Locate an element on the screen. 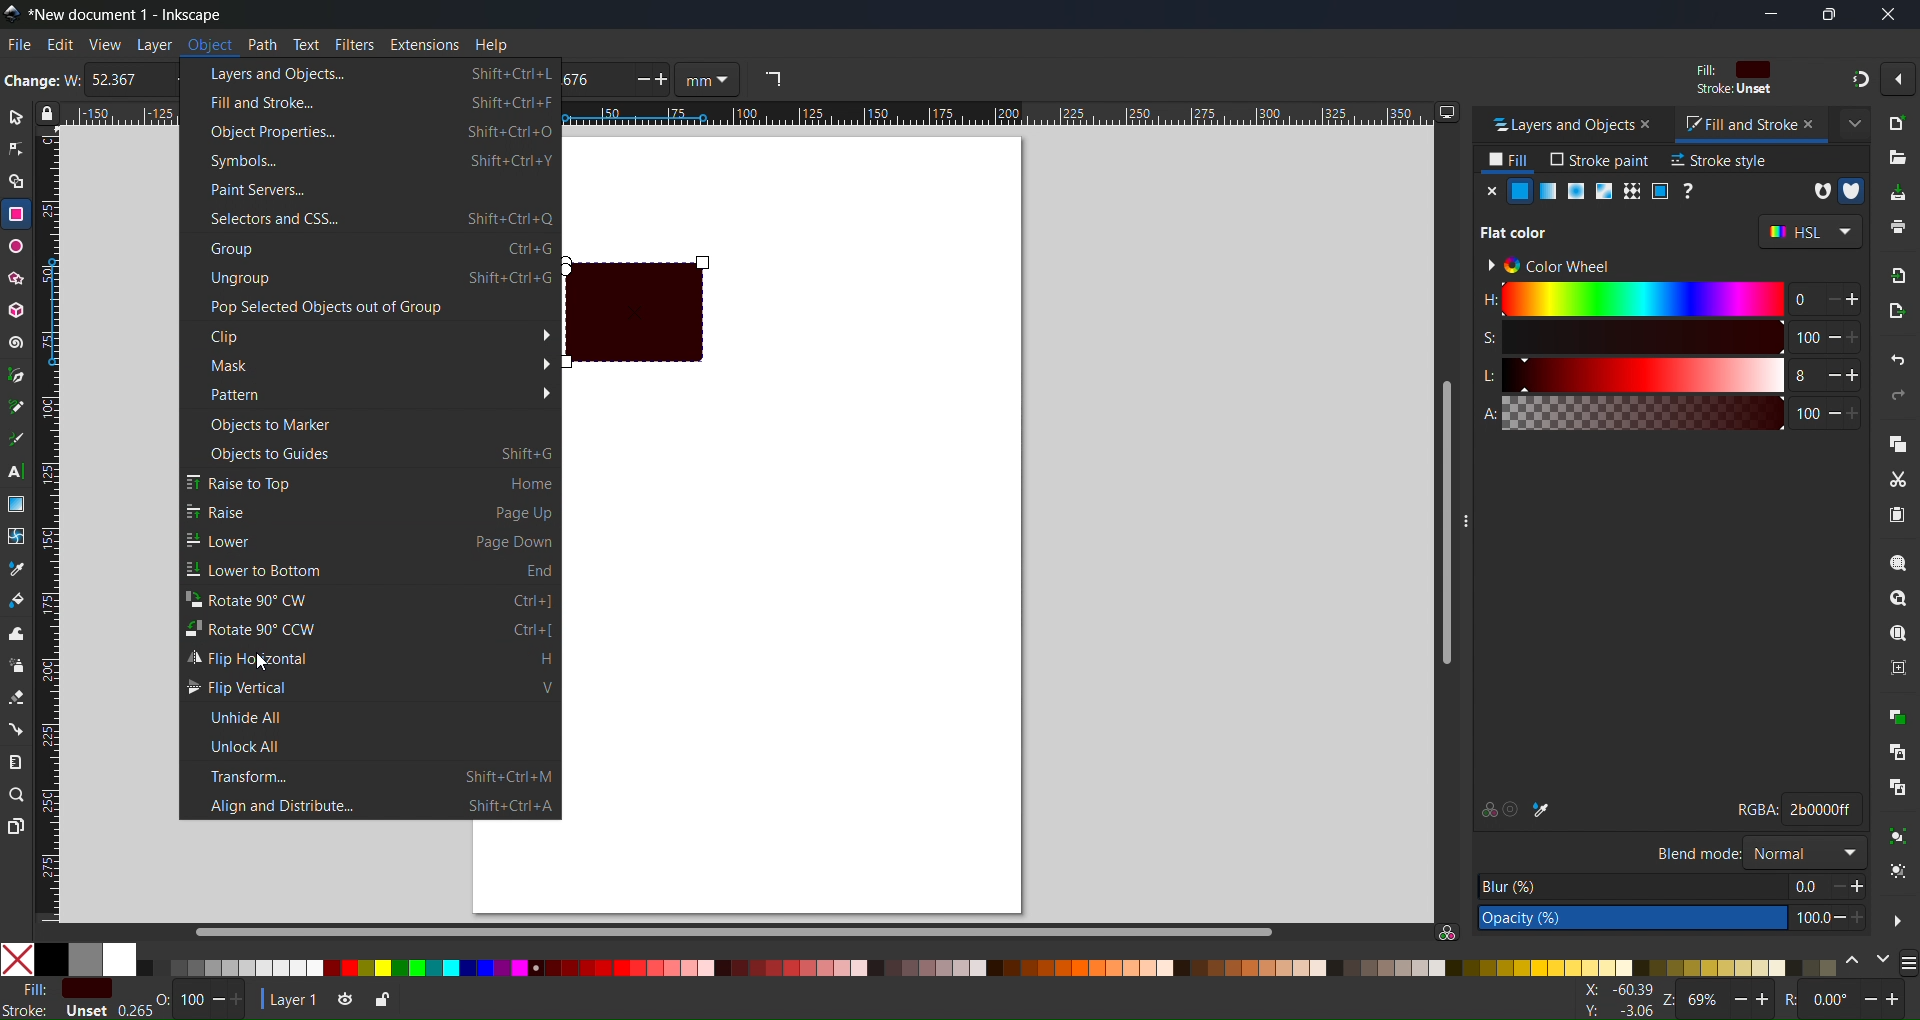 The height and width of the screenshot is (1020, 1920). Color managed is located at coordinates (1486, 809).